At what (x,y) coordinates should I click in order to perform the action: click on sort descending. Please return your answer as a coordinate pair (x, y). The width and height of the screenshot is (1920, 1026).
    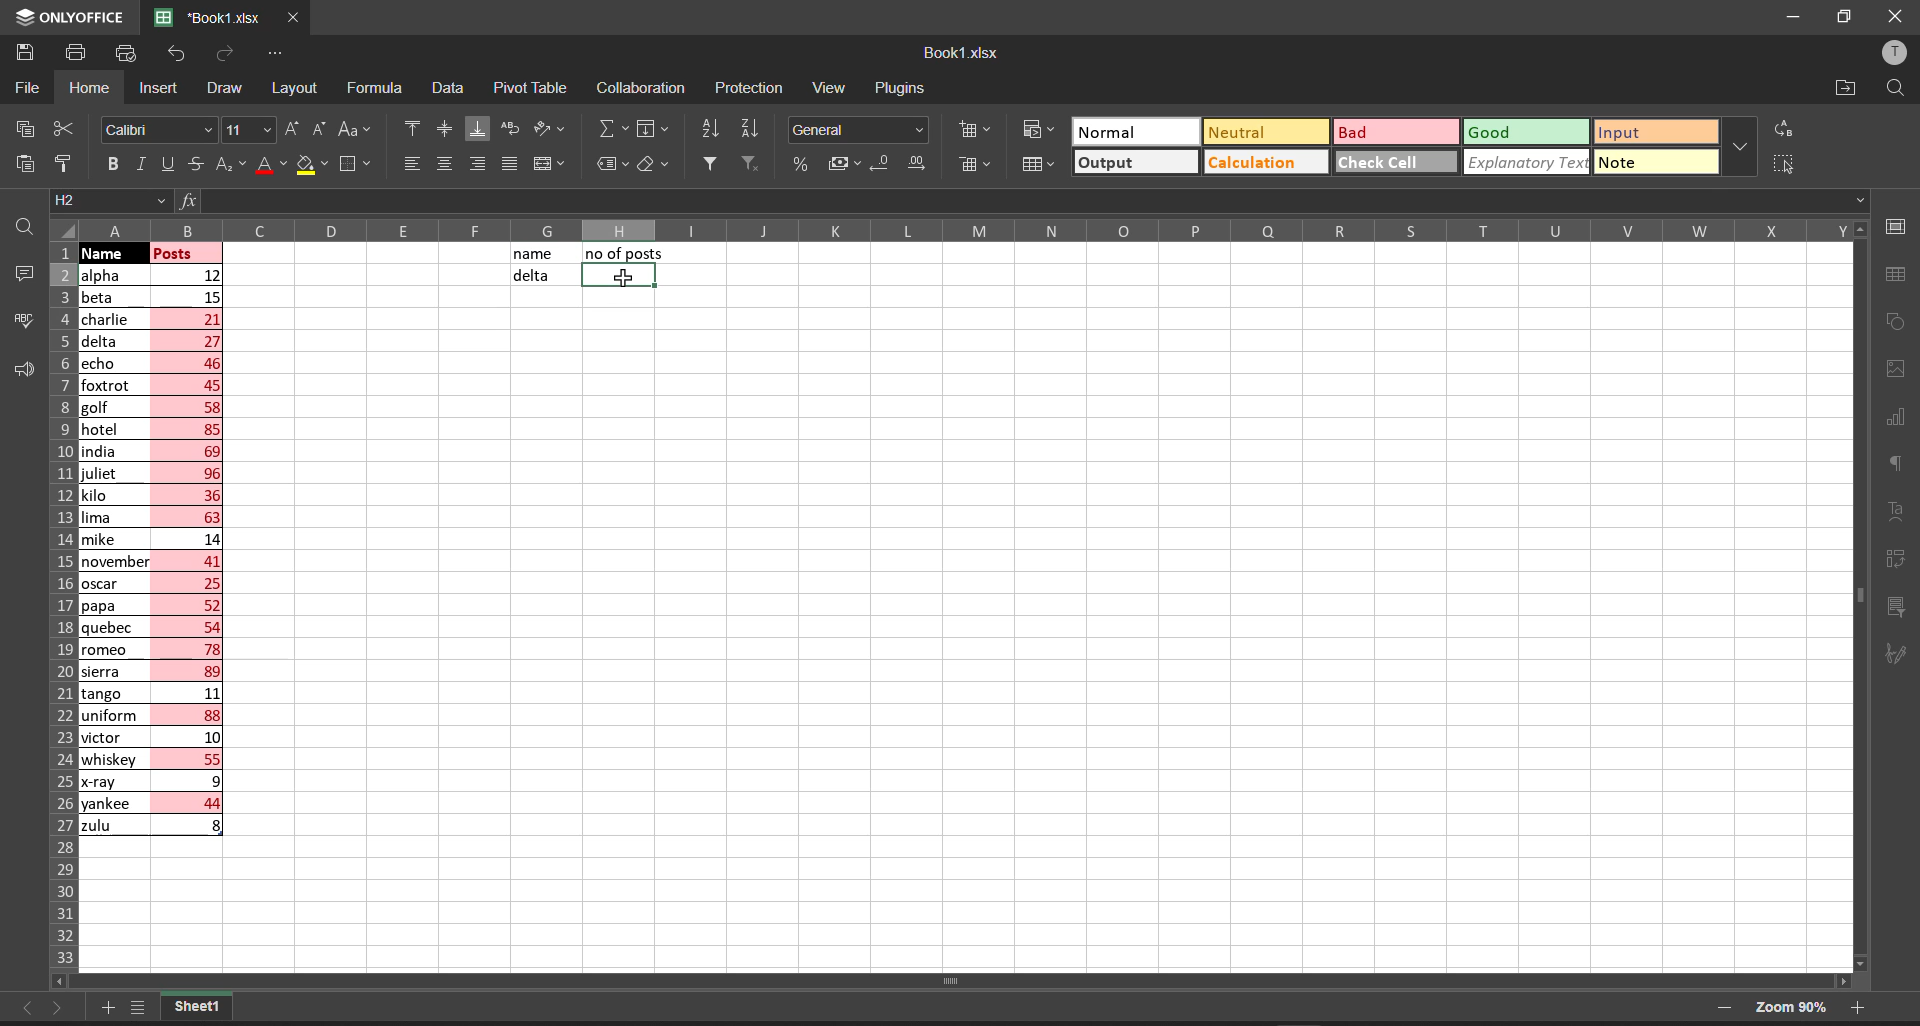
    Looking at the image, I should click on (754, 129).